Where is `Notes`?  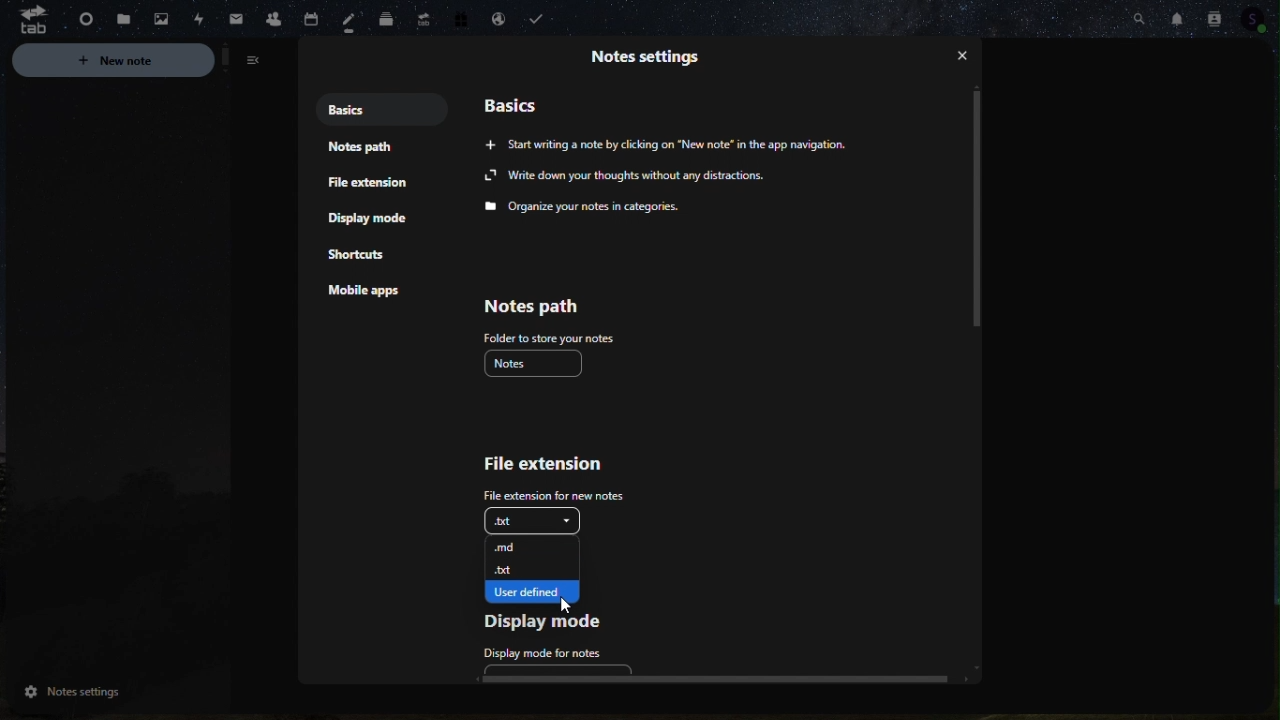
Notes is located at coordinates (537, 365).